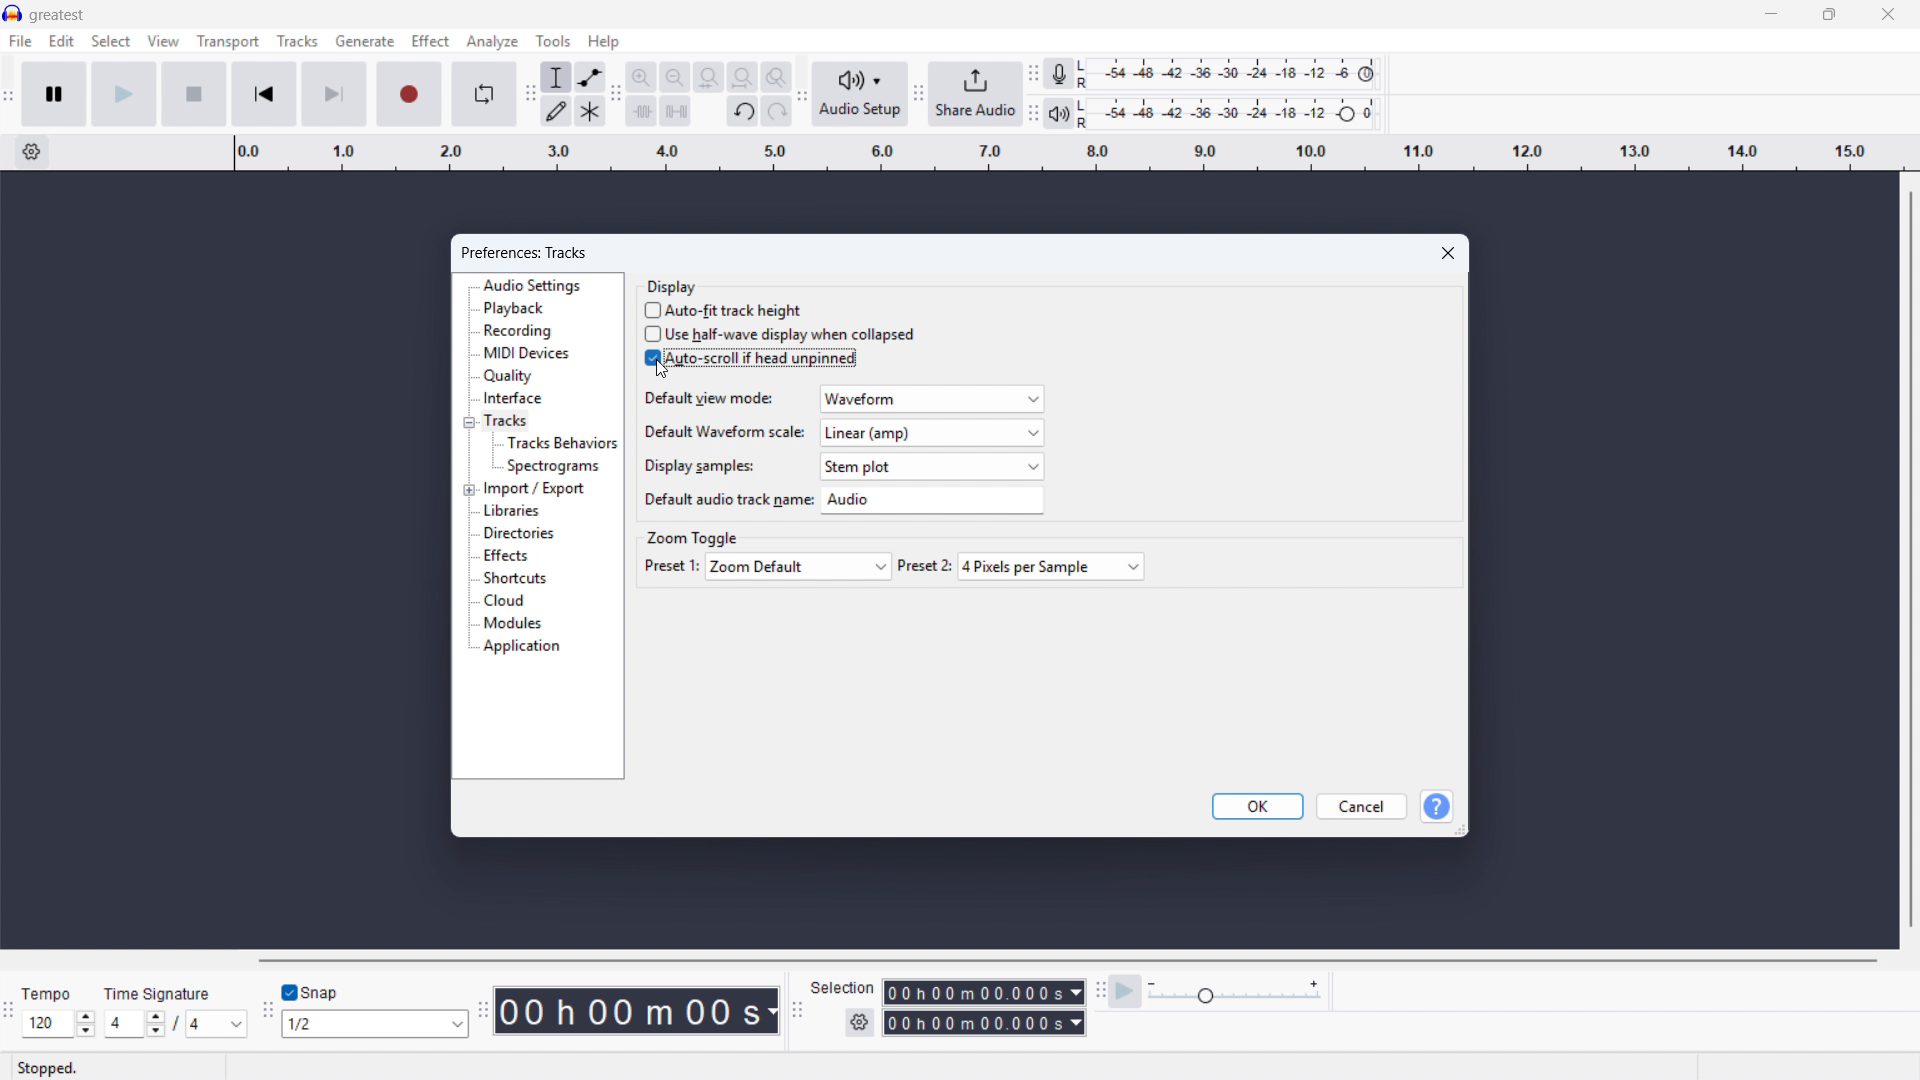 This screenshot has height=1080, width=1920. What do you see at coordinates (983, 993) in the screenshot?
I see `Selection start time` at bounding box center [983, 993].